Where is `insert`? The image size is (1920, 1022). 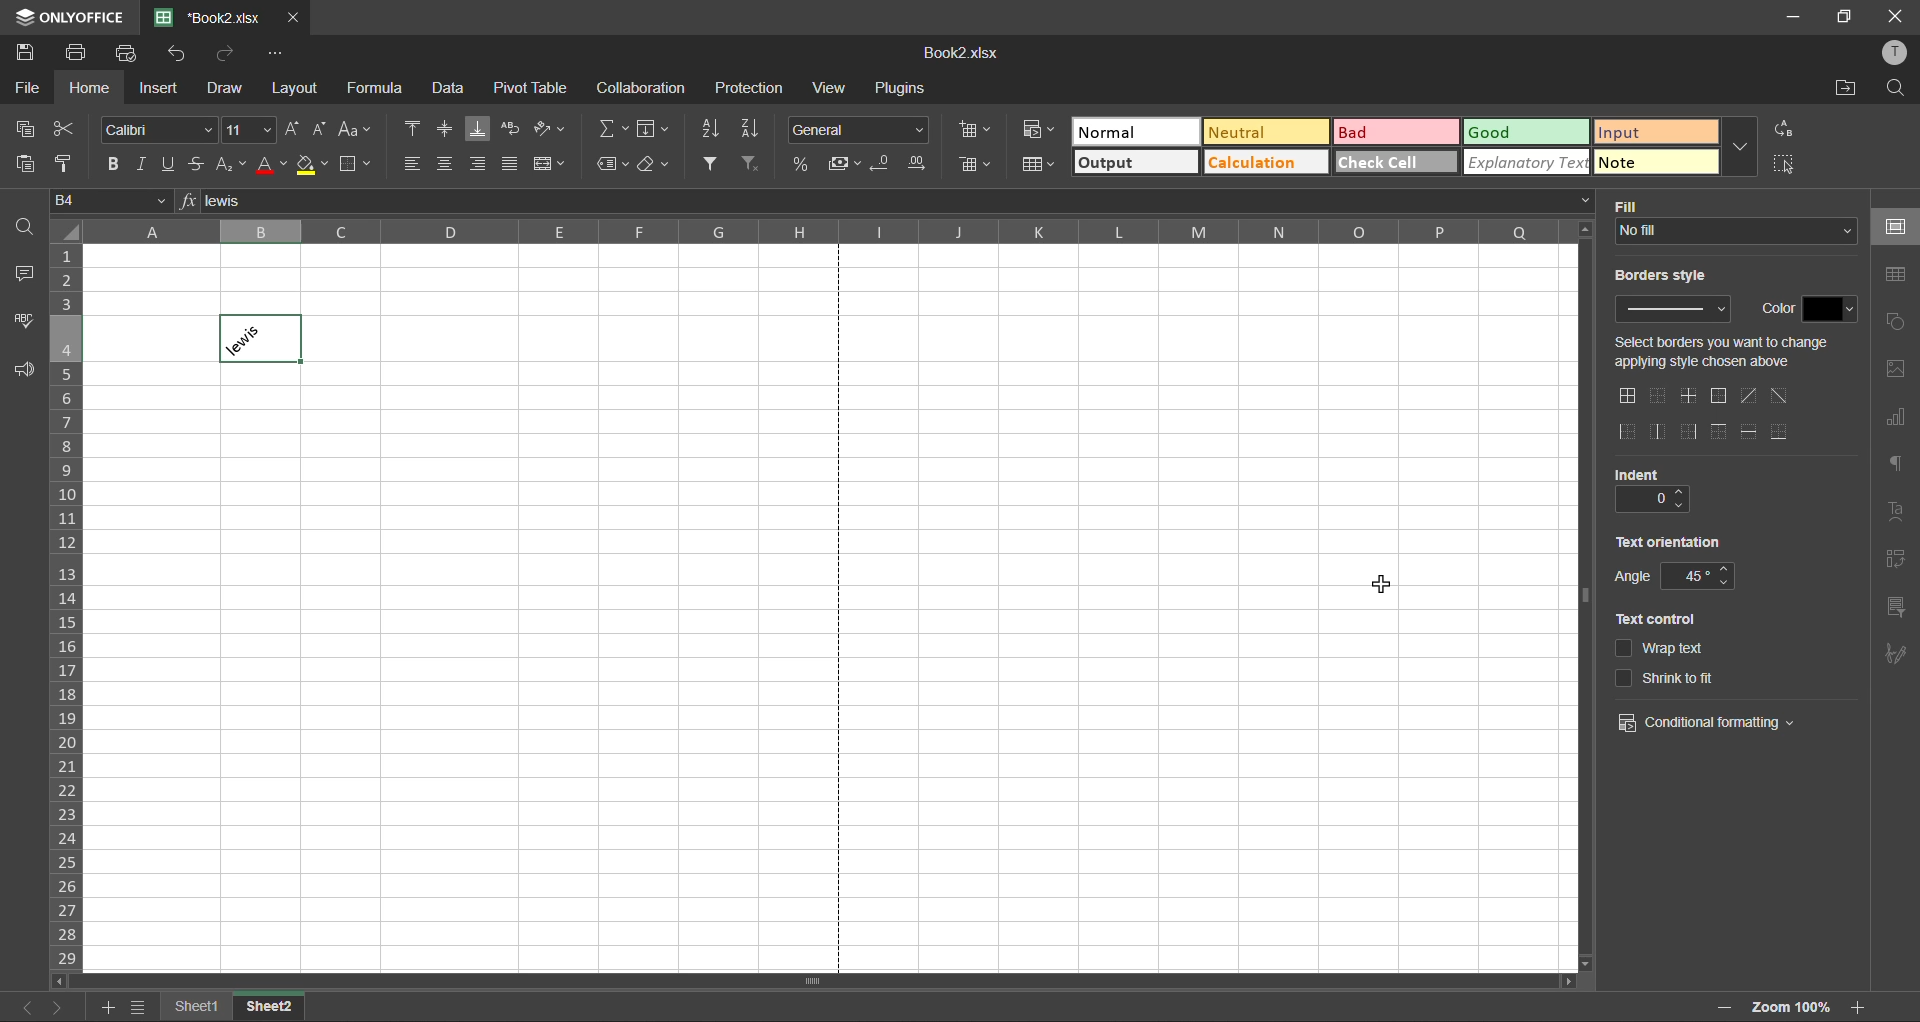 insert is located at coordinates (162, 87).